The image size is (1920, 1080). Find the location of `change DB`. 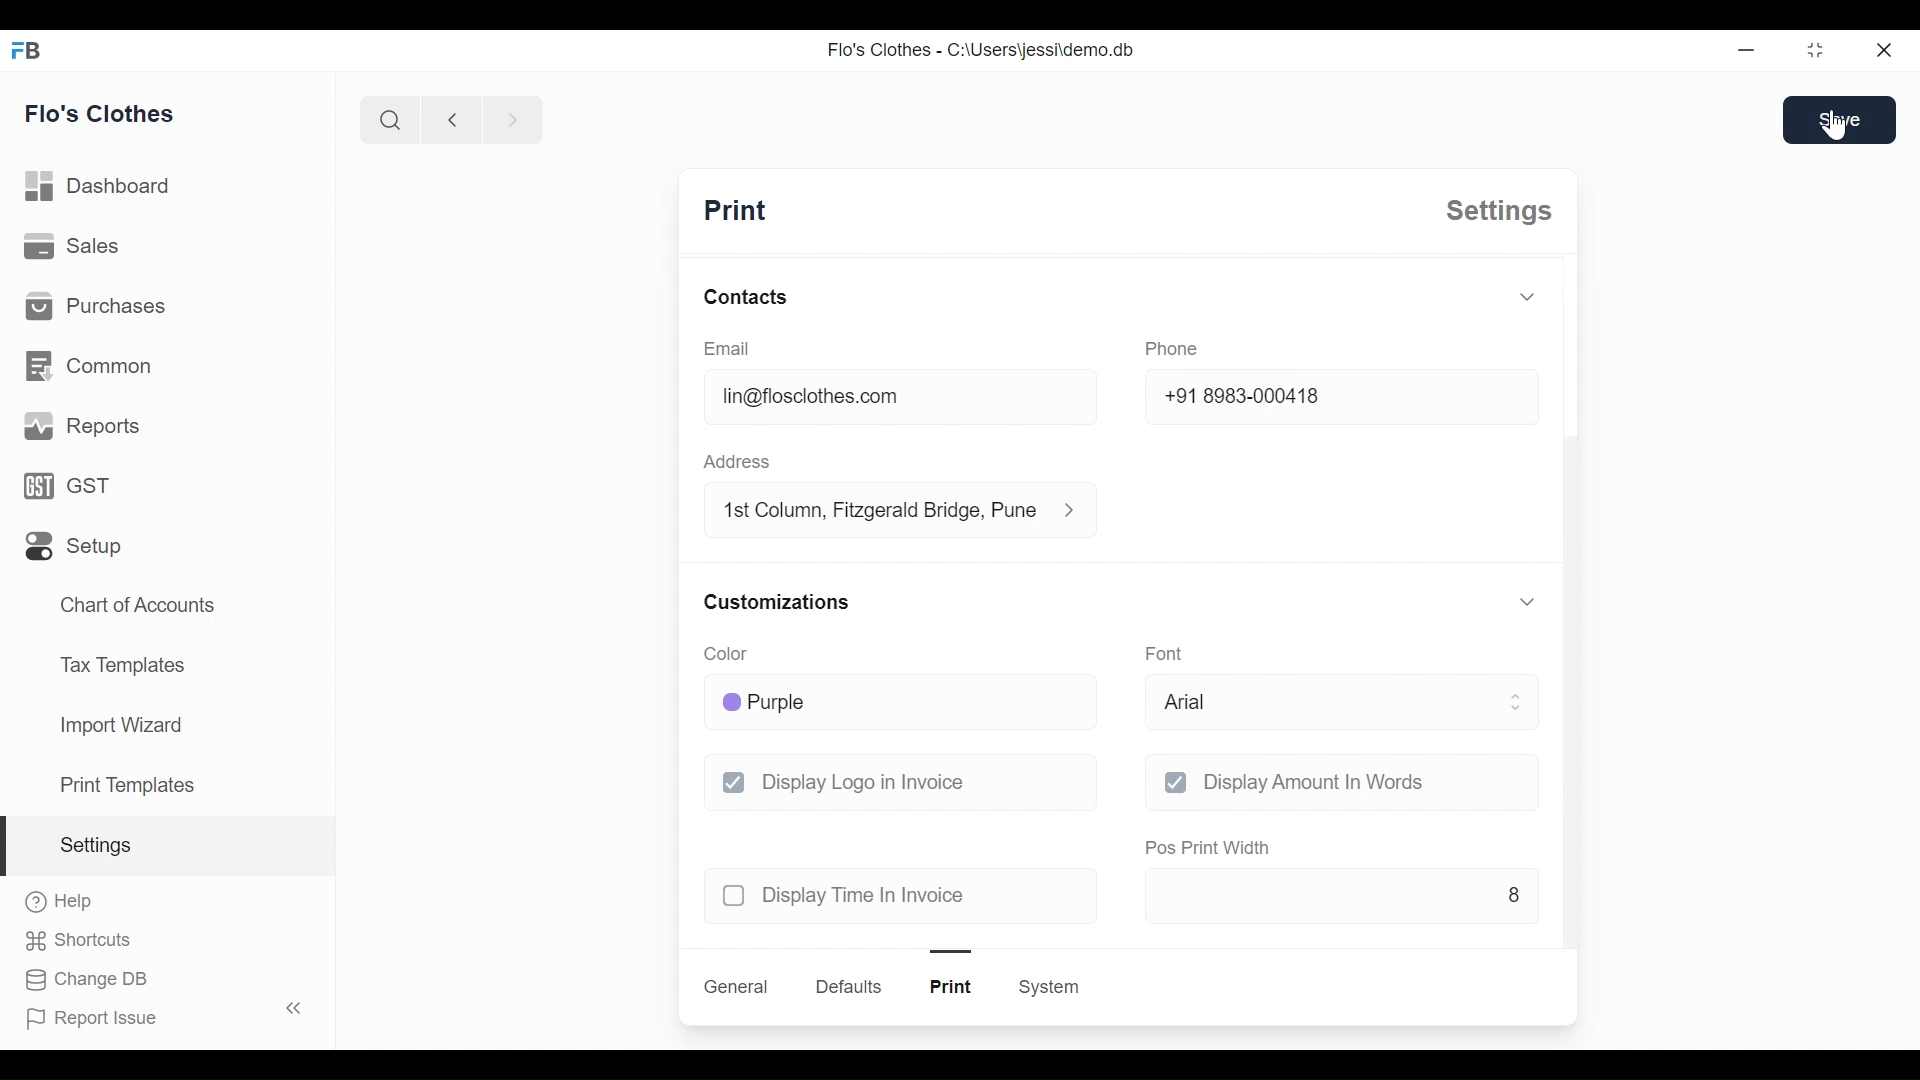

change DB is located at coordinates (84, 980).